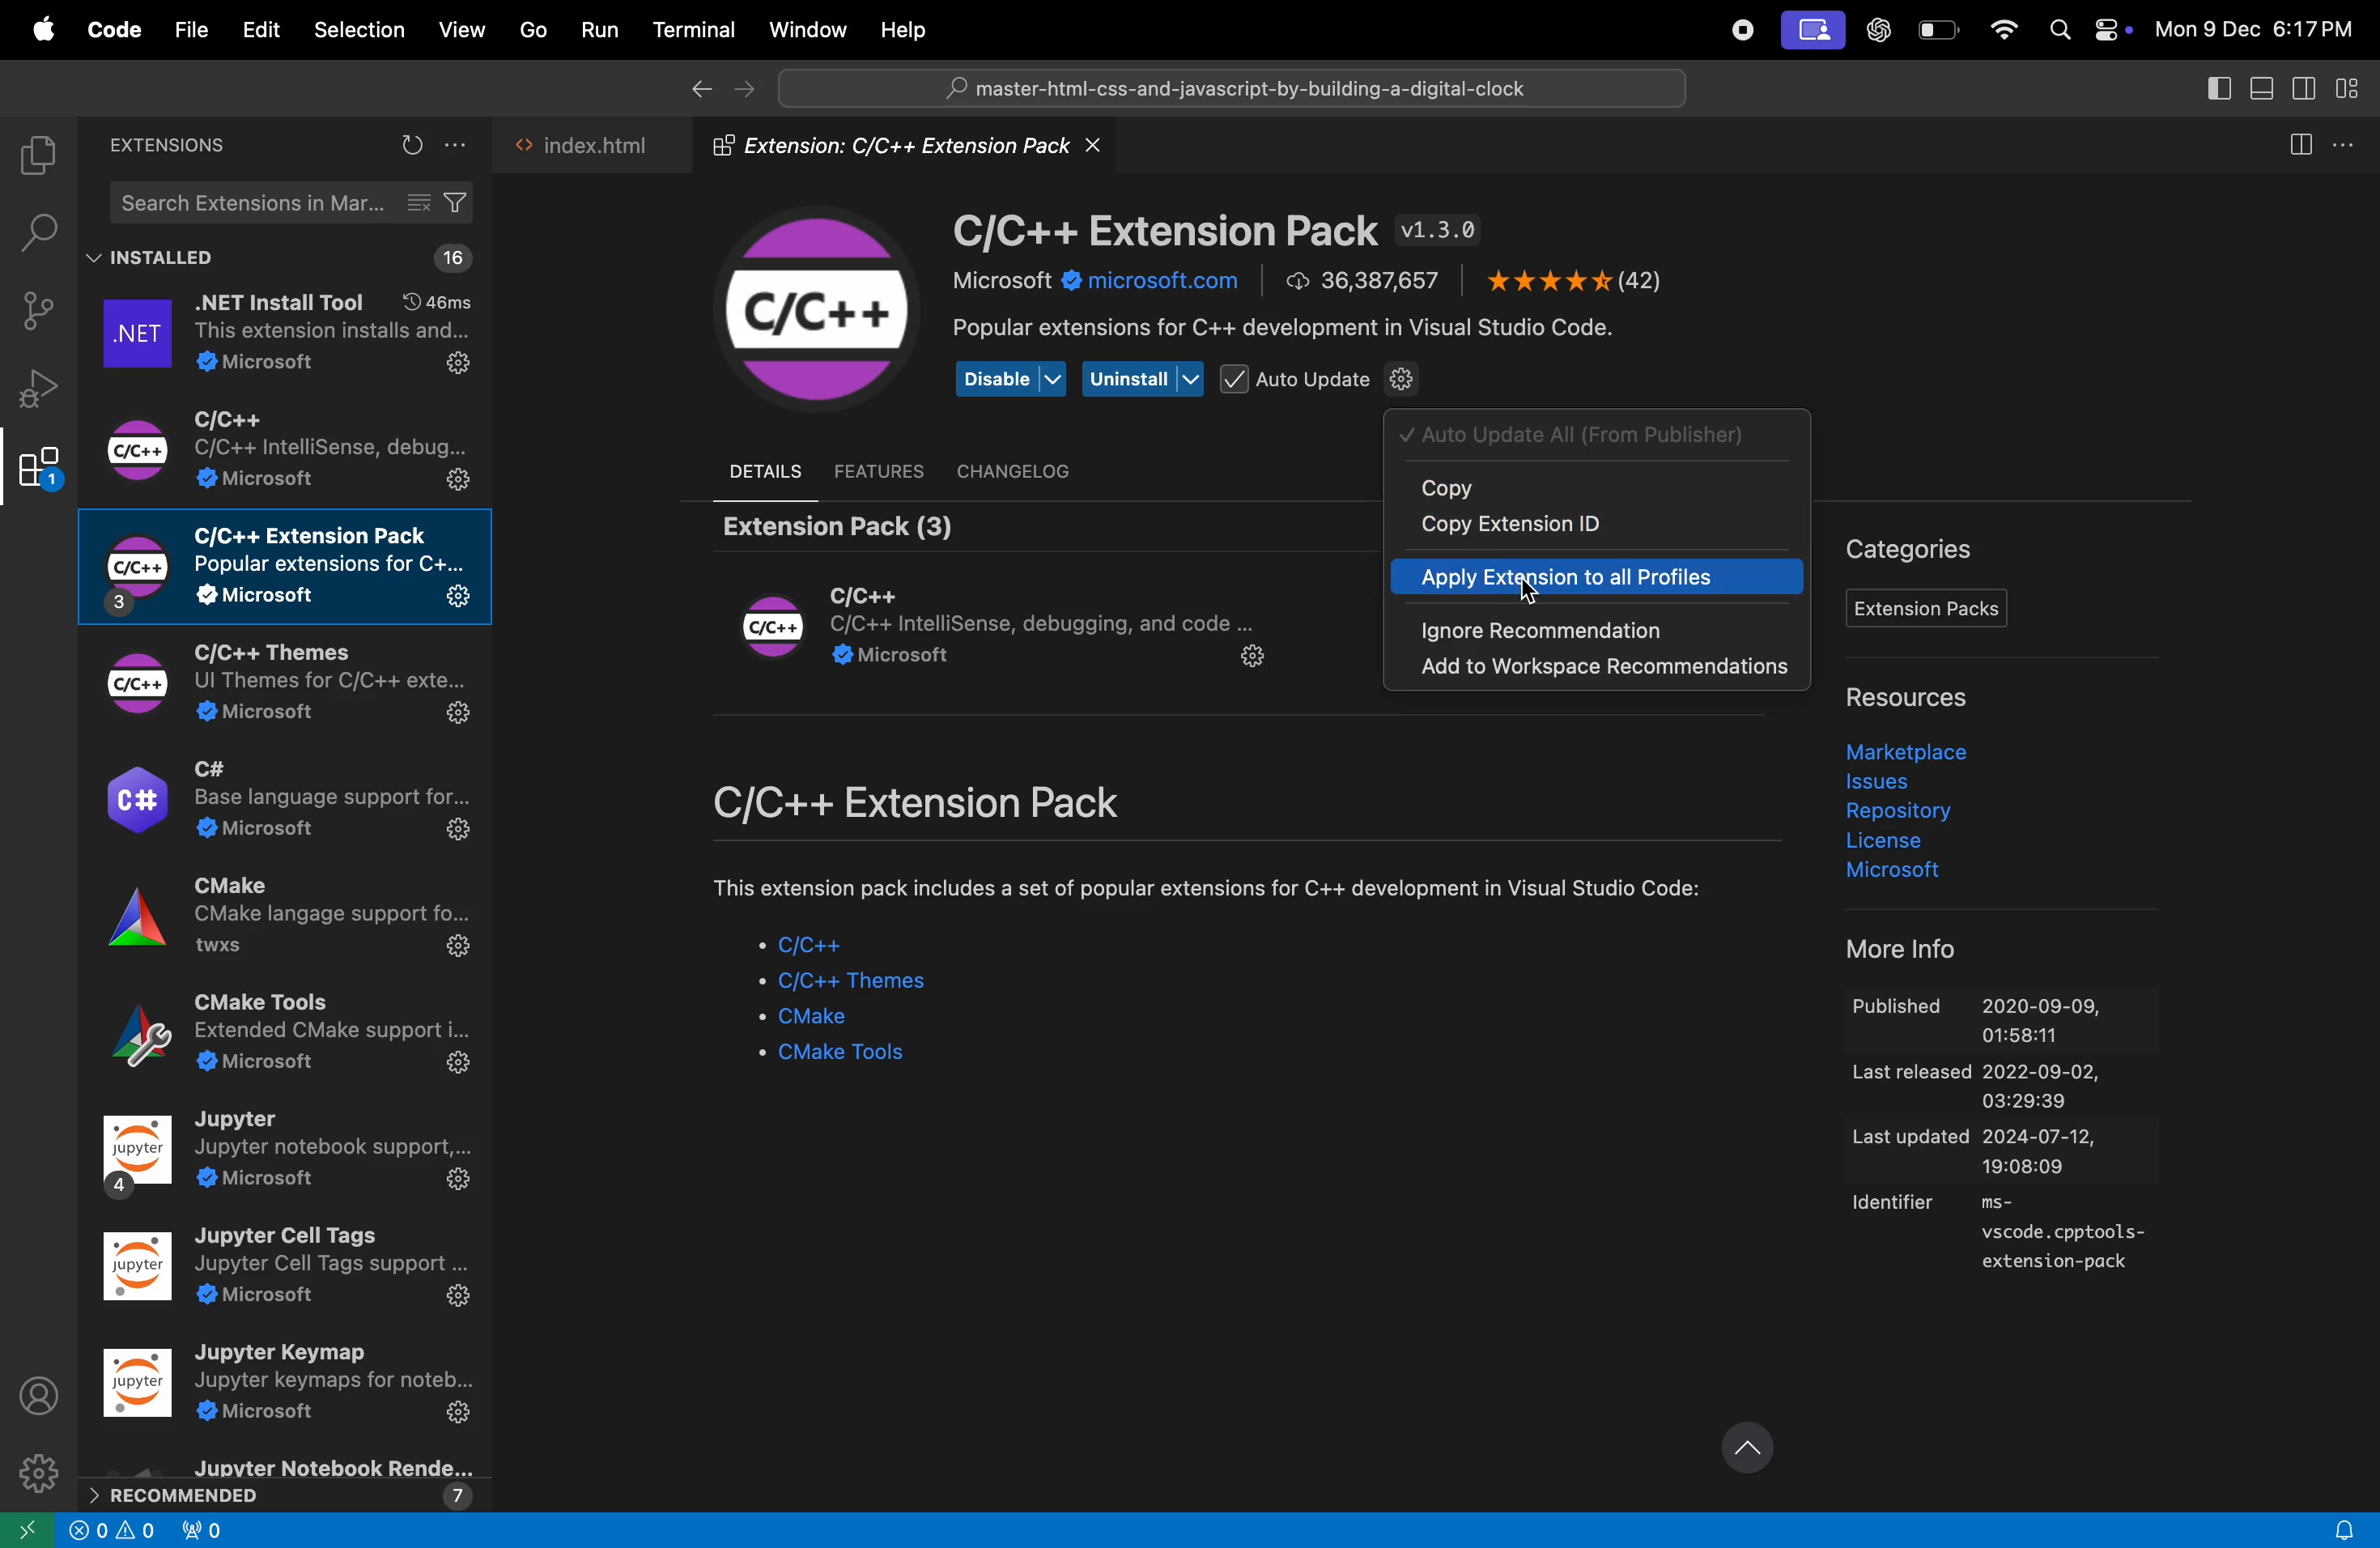 Image resolution: width=2380 pixels, height=1548 pixels. What do you see at coordinates (288, 1158) in the screenshot?
I see `jupyter note book extensions` at bounding box center [288, 1158].